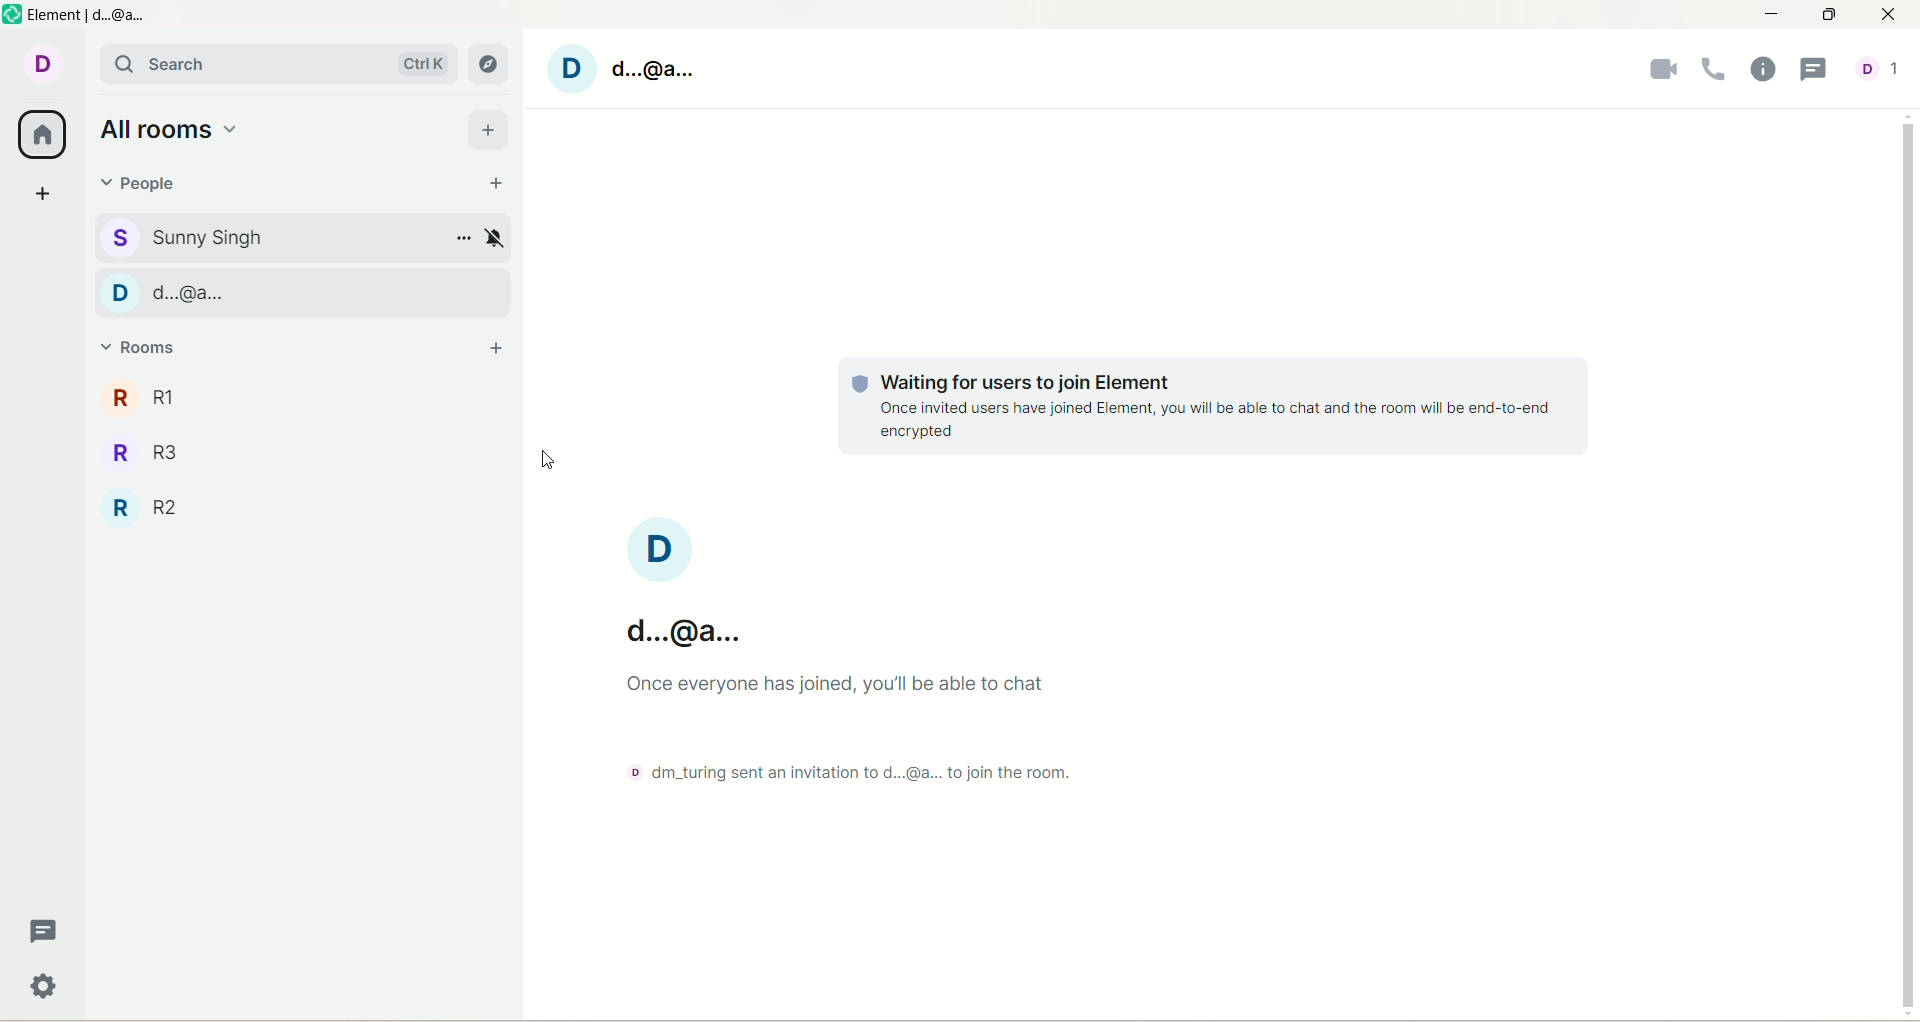 This screenshot has width=1920, height=1022. I want to click on text, so click(859, 726).